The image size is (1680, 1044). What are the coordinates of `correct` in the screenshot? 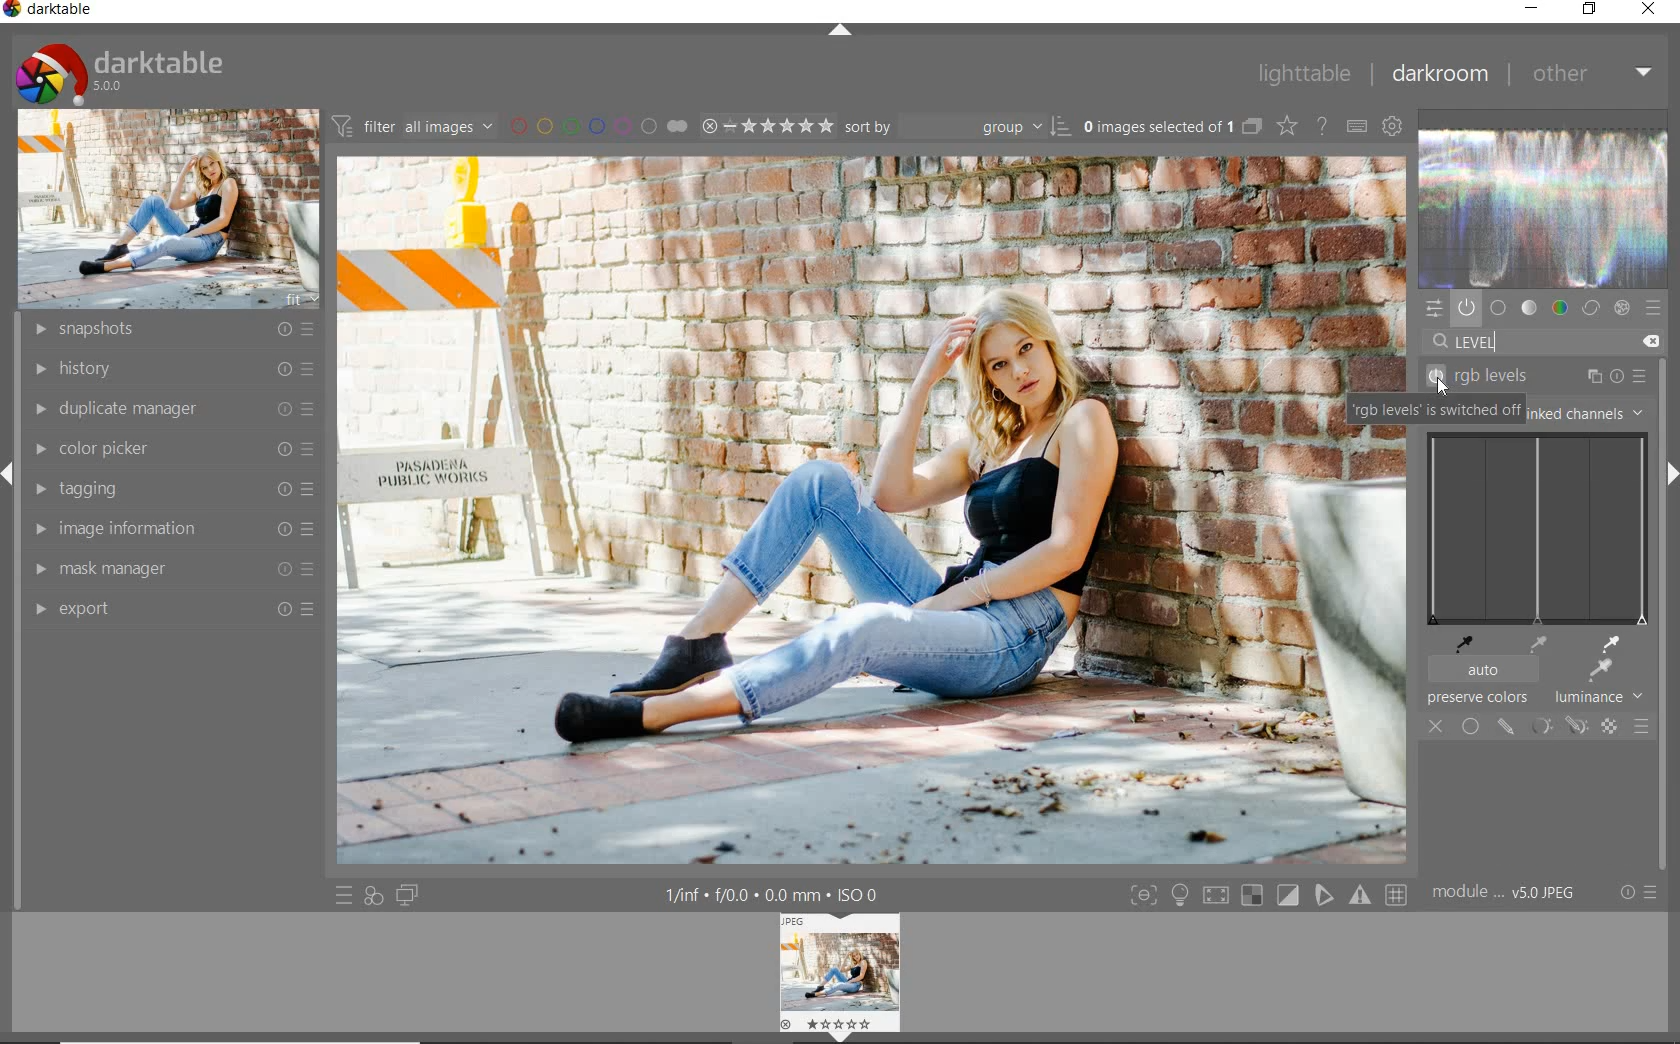 It's located at (1591, 307).